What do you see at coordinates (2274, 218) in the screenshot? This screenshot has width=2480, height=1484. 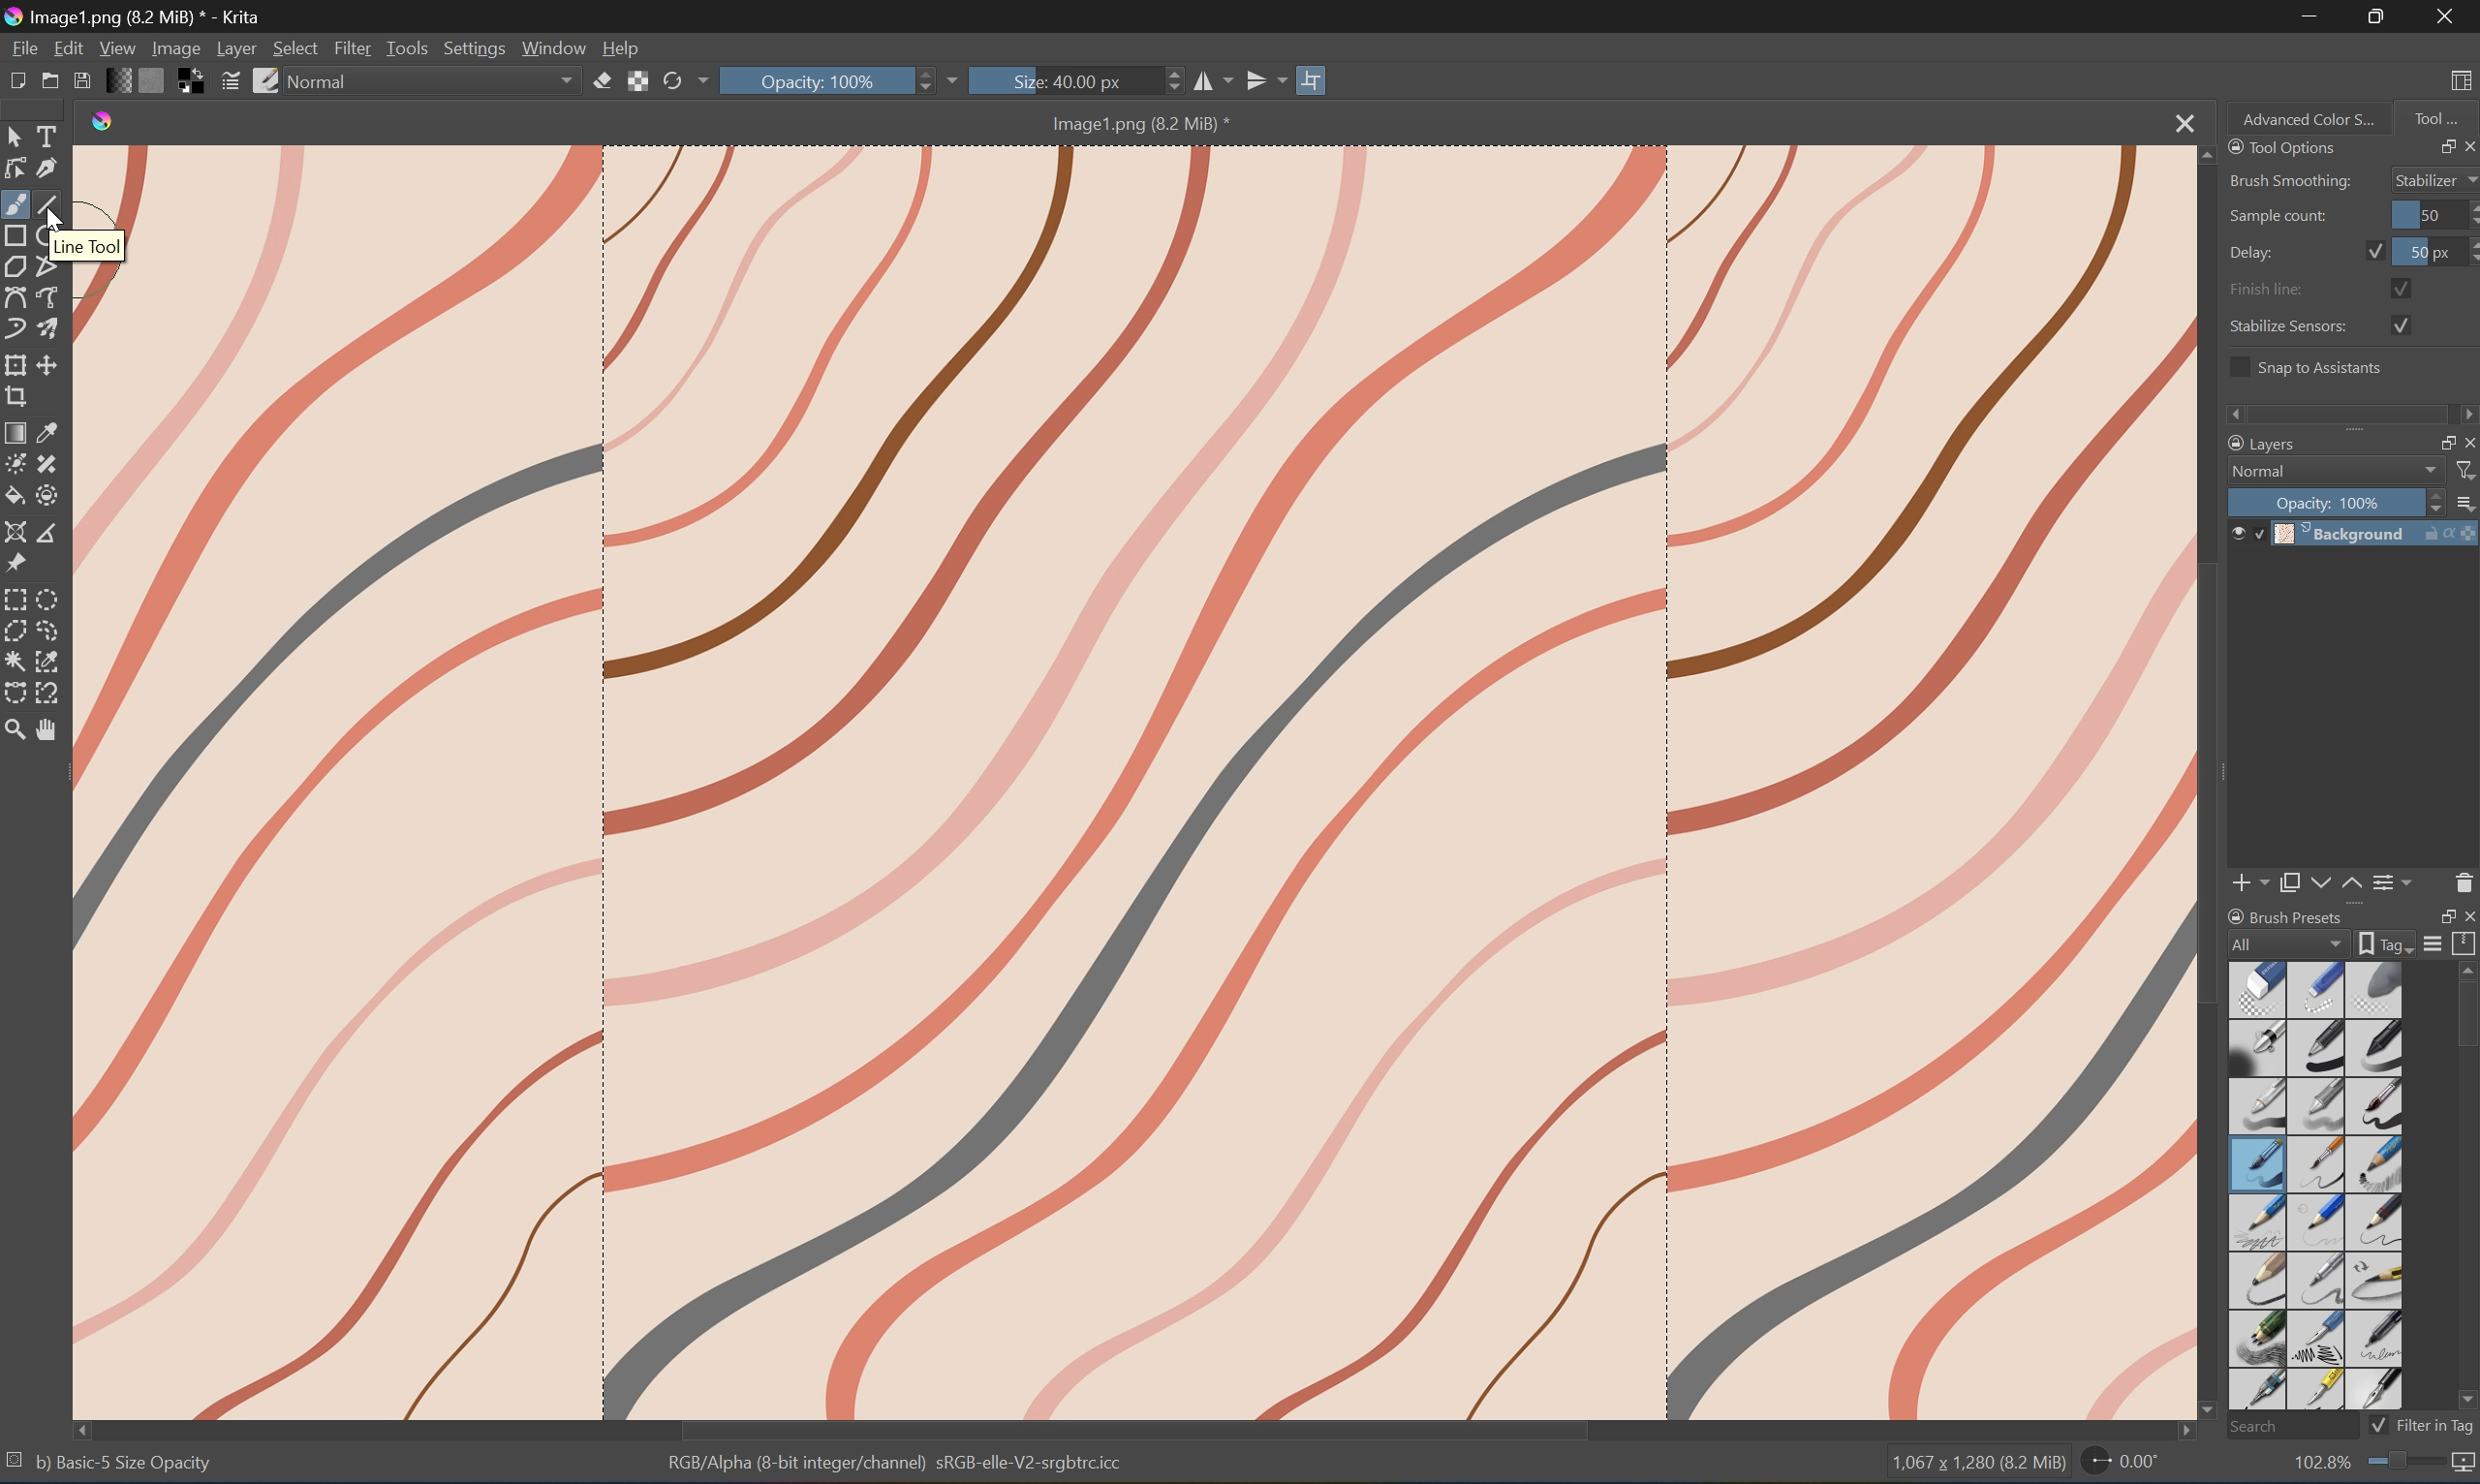 I see `Sample count:` at bounding box center [2274, 218].